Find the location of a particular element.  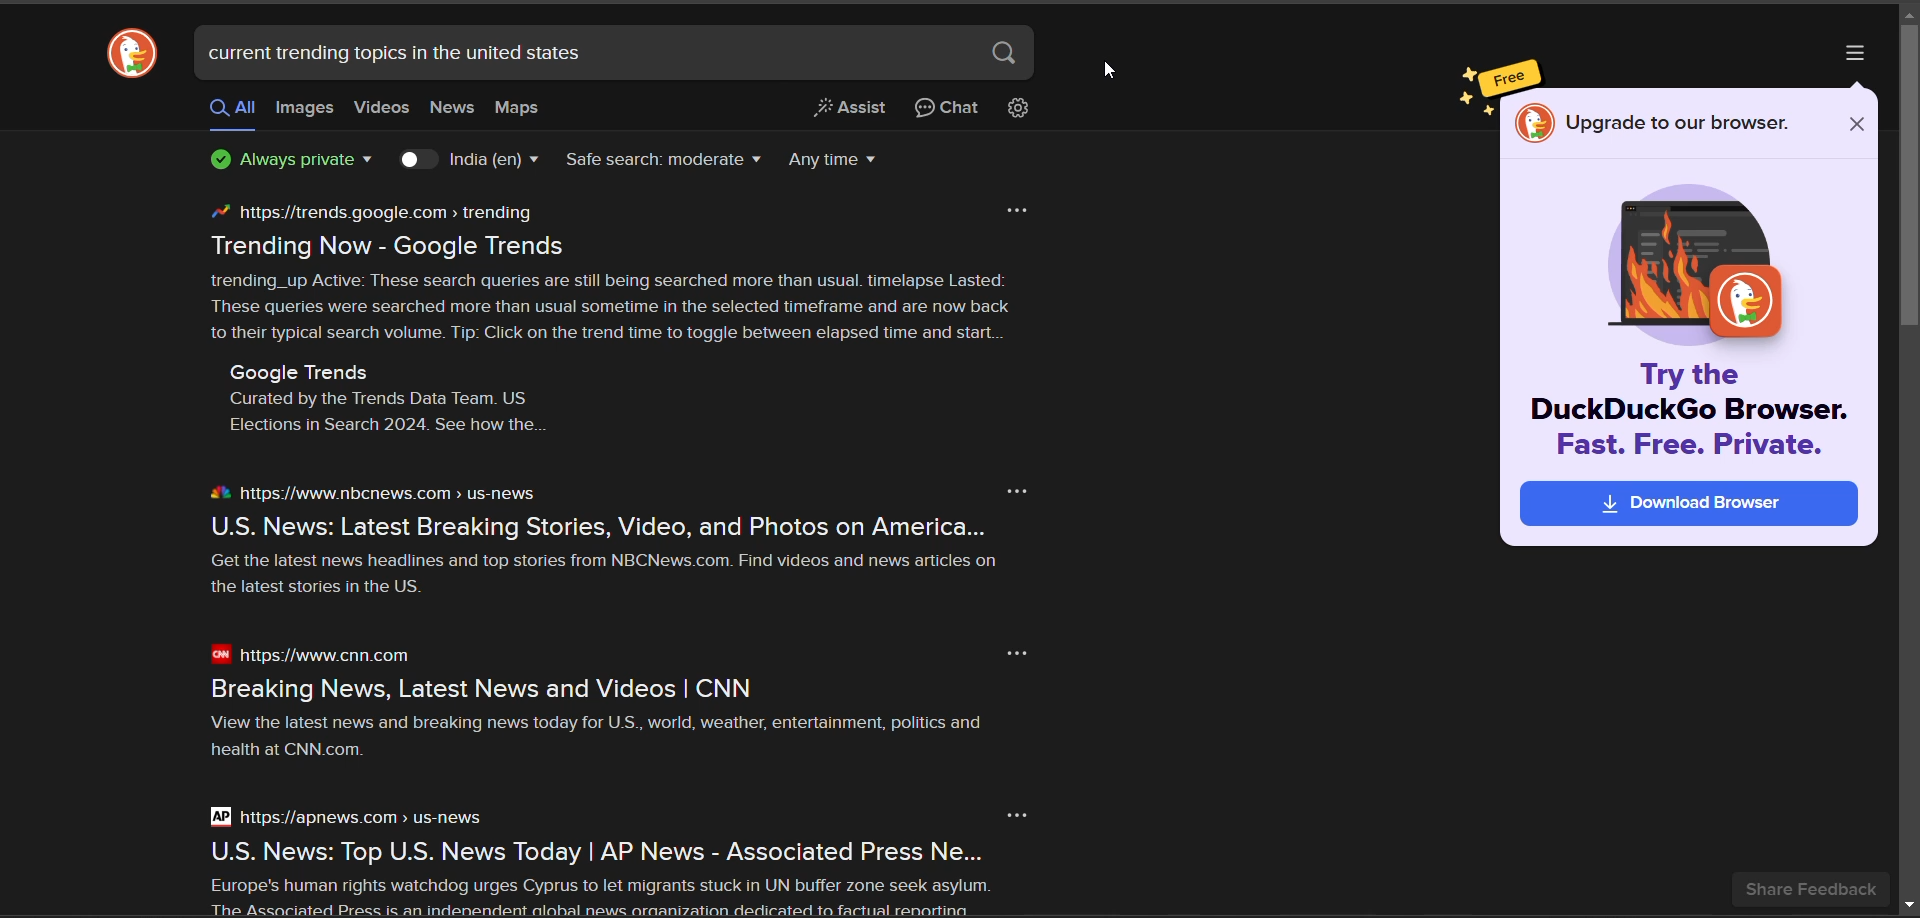

more is located at coordinates (1017, 815).